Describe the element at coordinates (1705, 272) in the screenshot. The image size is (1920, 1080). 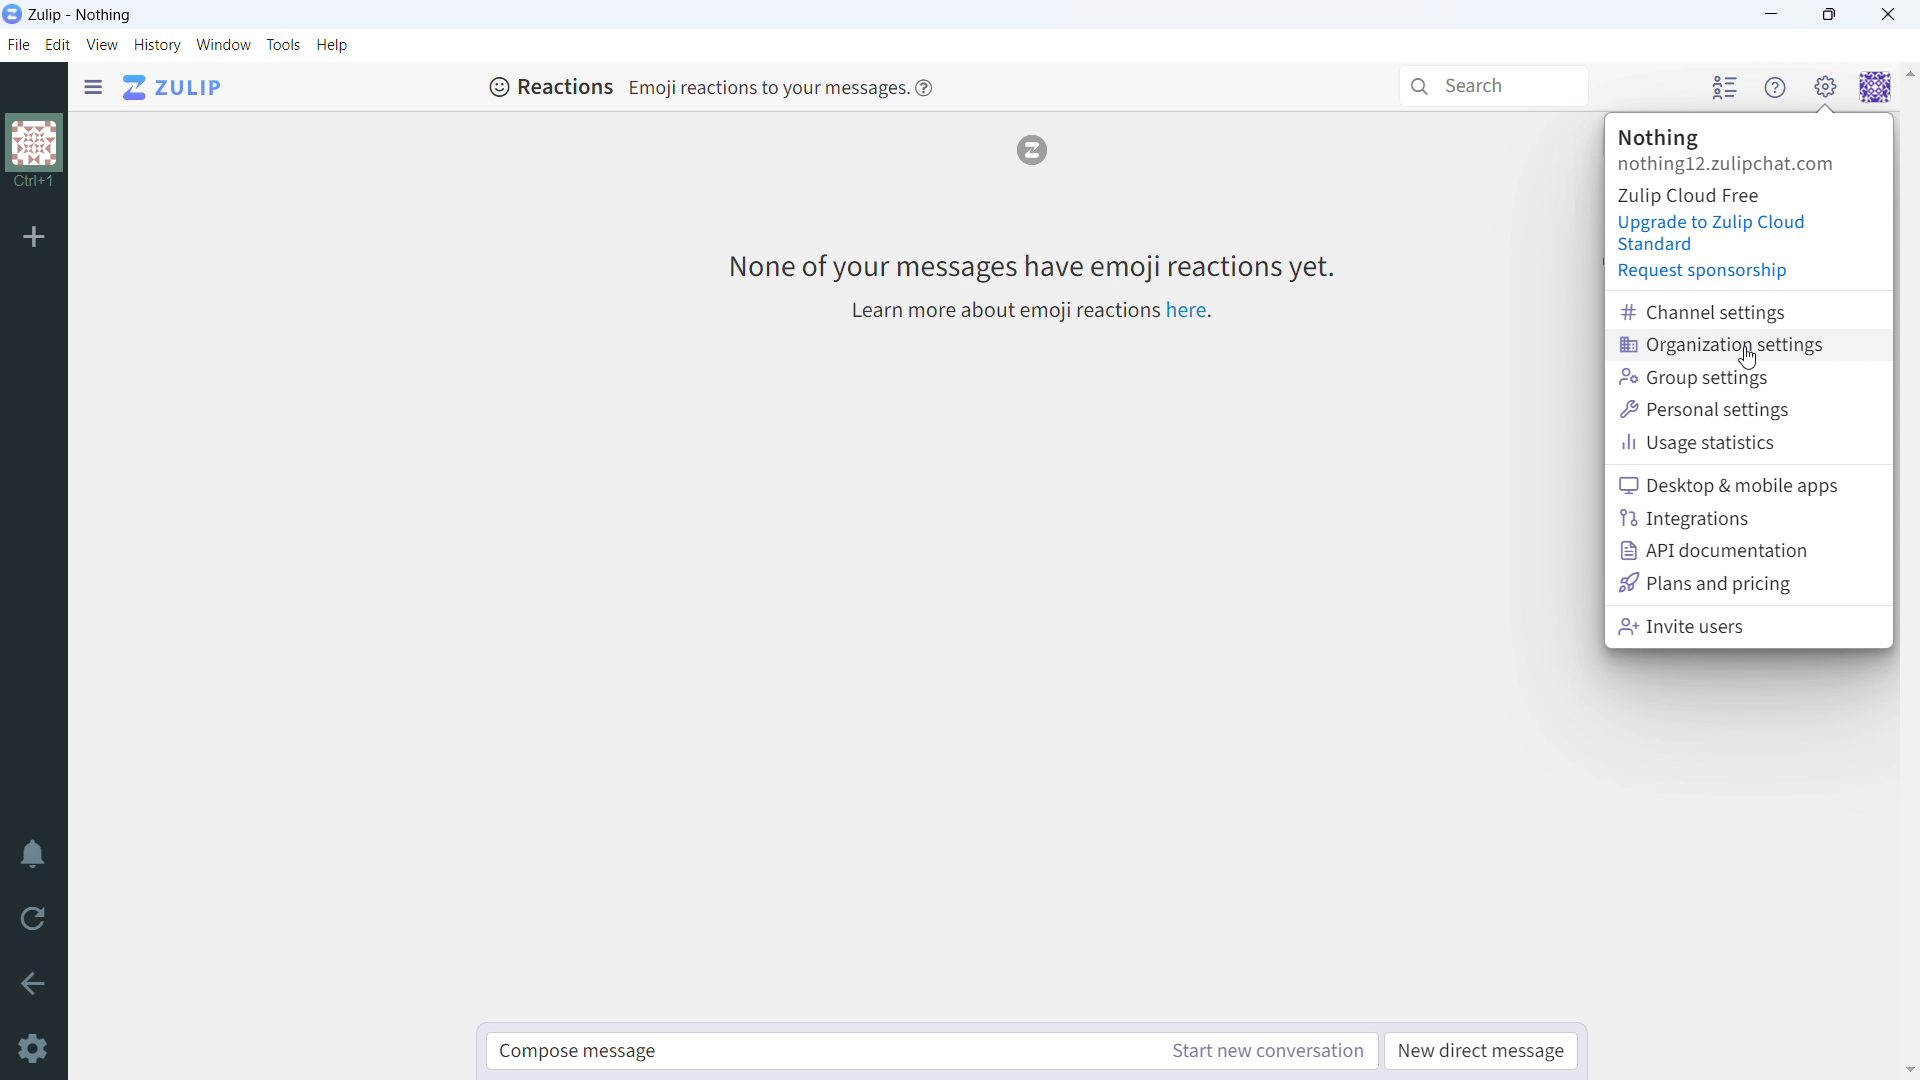
I see `request sponsorship` at that location.